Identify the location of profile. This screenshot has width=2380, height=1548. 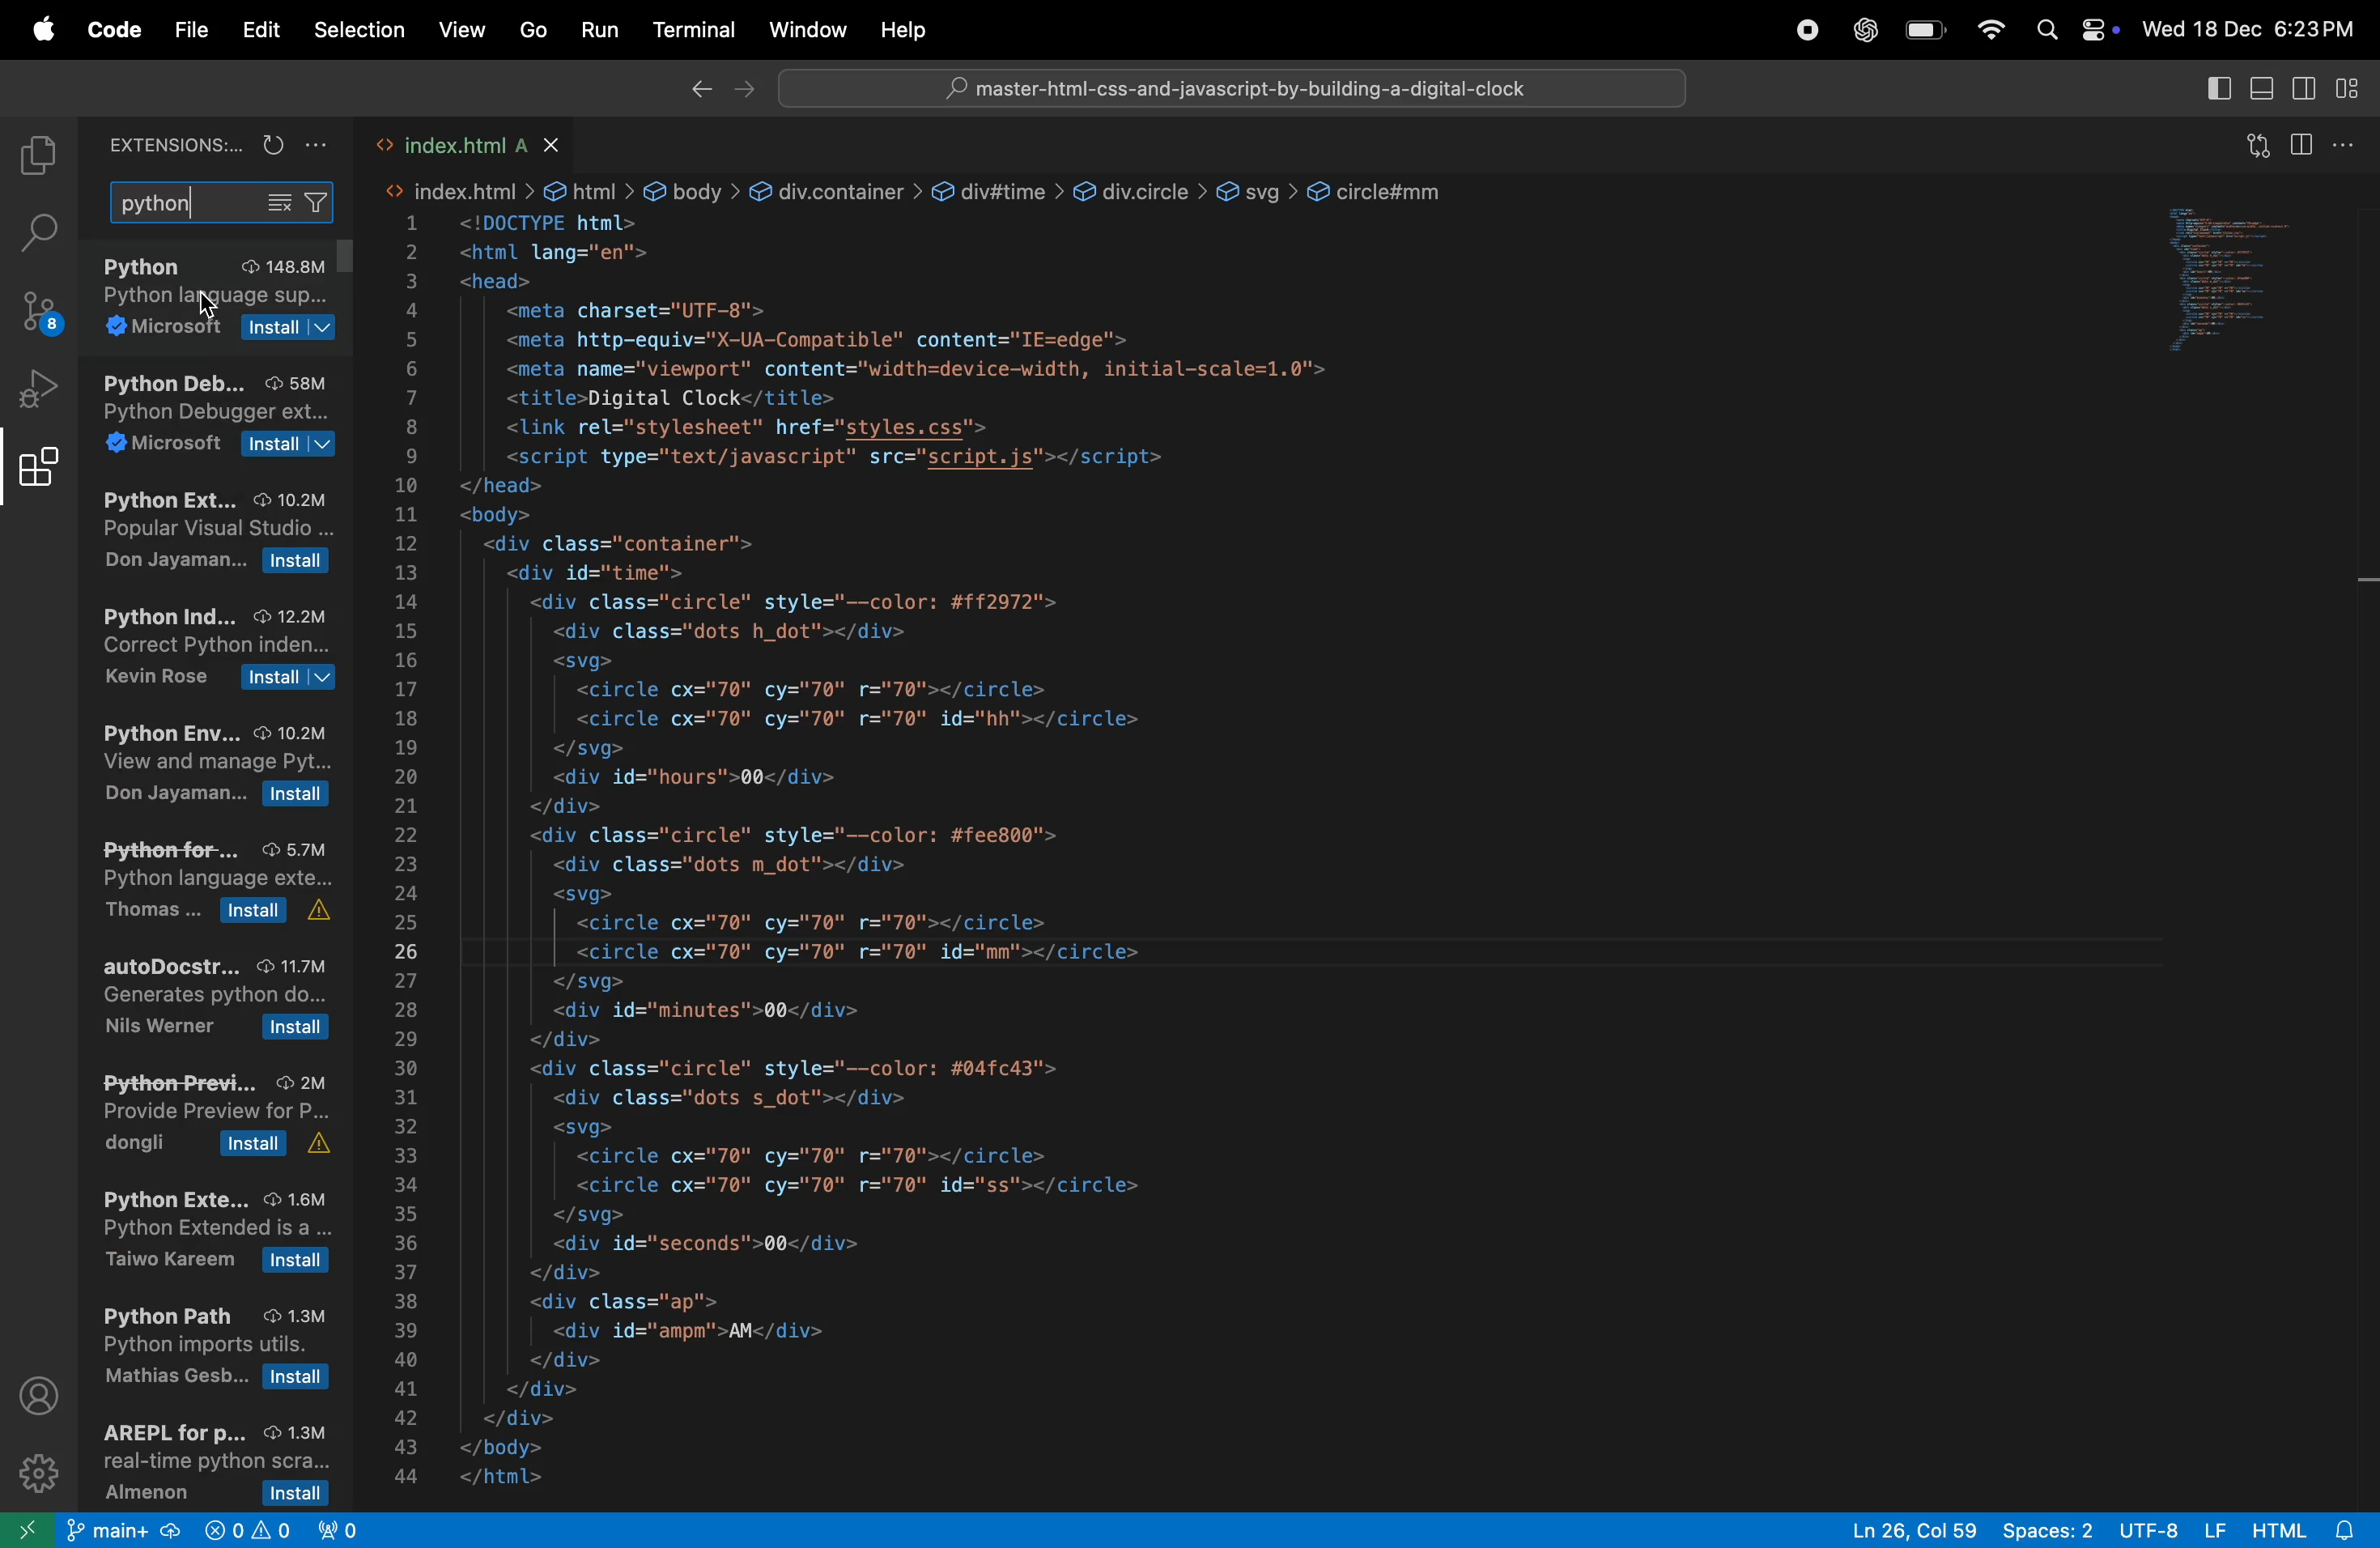
(43, 1395).